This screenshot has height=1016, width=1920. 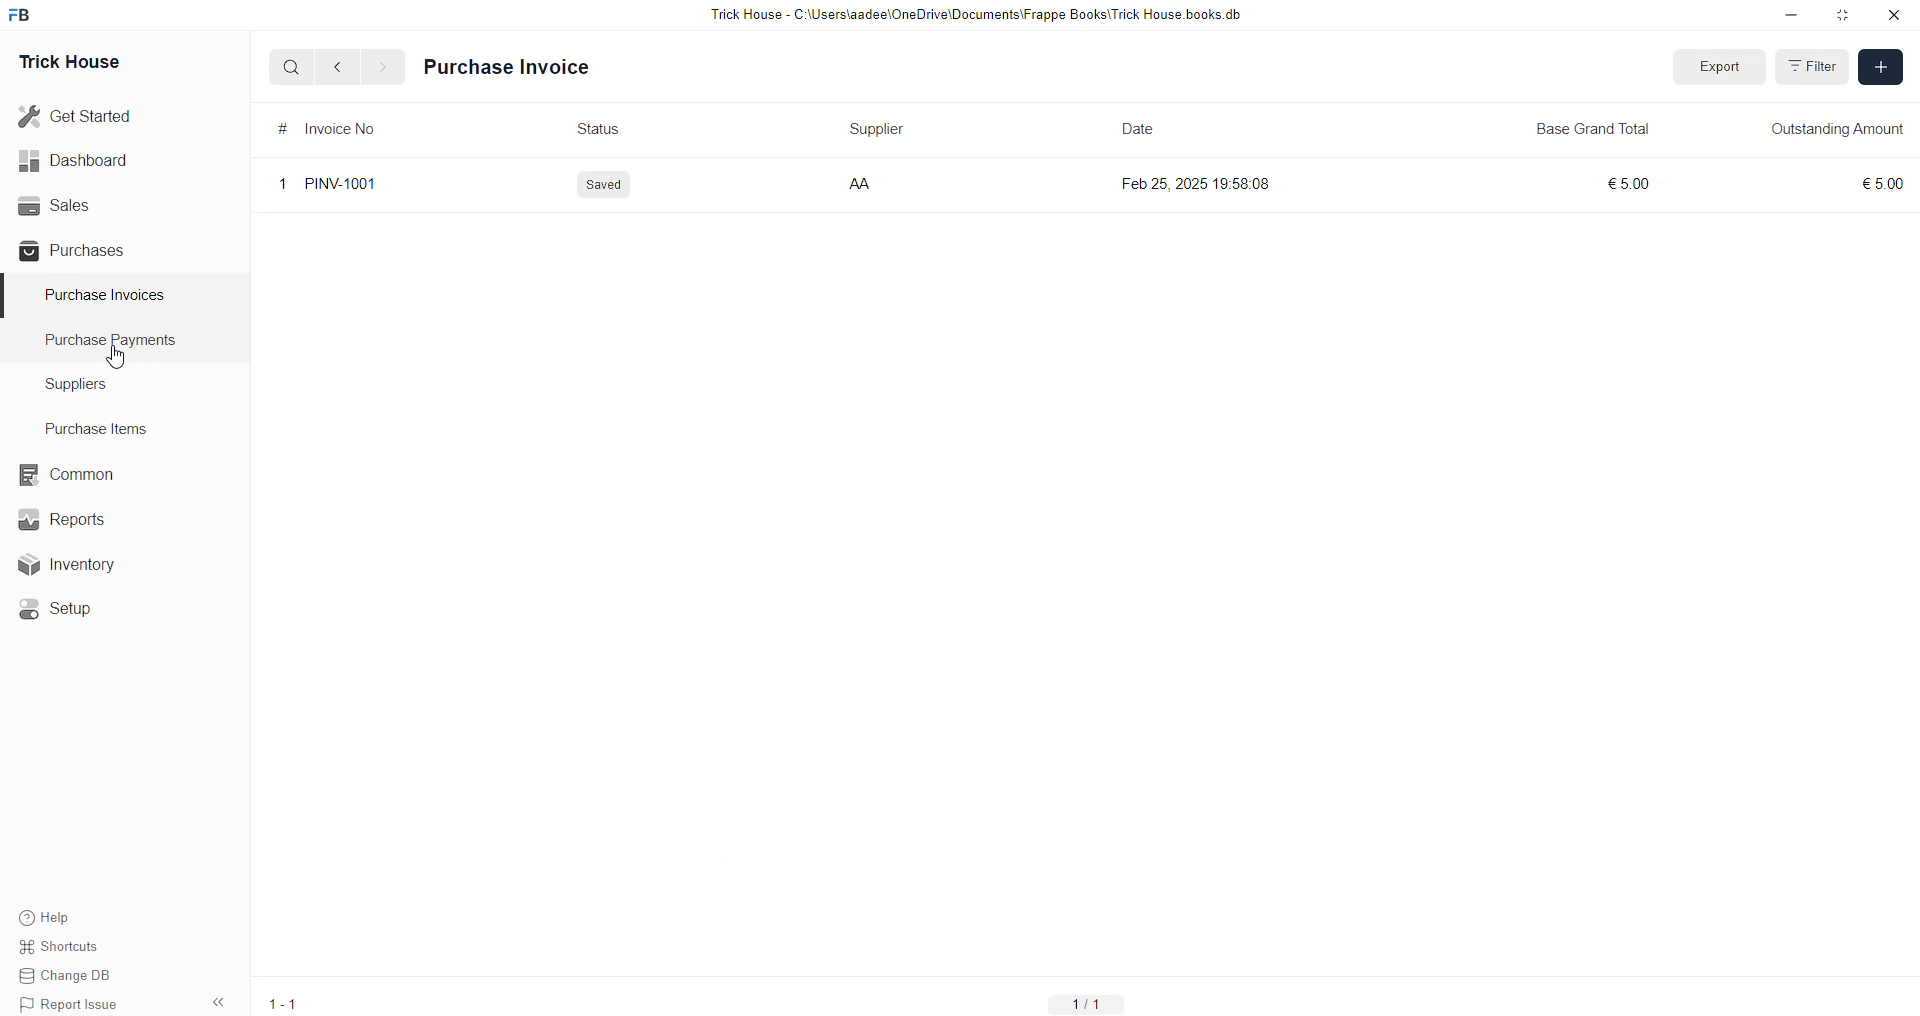 I want to click on Shortcuts, so click(x=71, y=949).